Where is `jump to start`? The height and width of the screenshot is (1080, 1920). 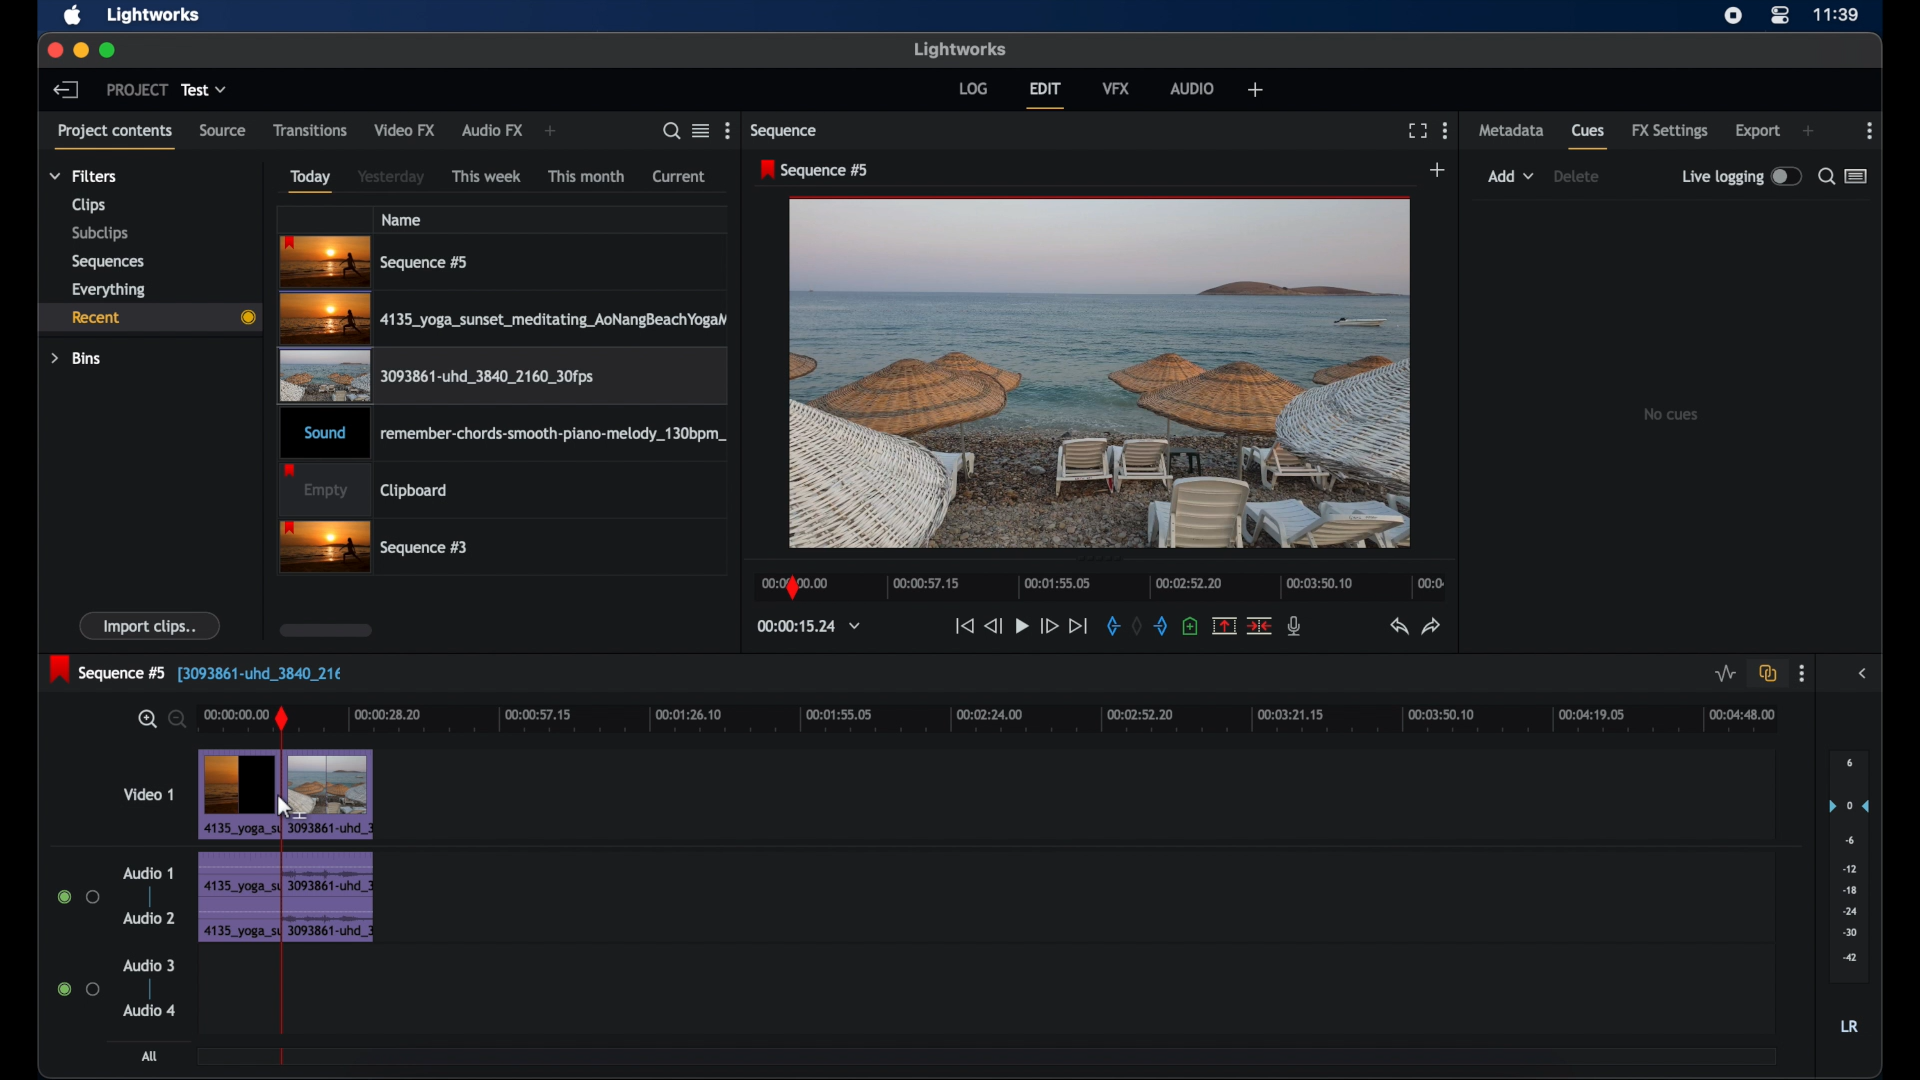 jump to start is located at coordinates (961, 625).